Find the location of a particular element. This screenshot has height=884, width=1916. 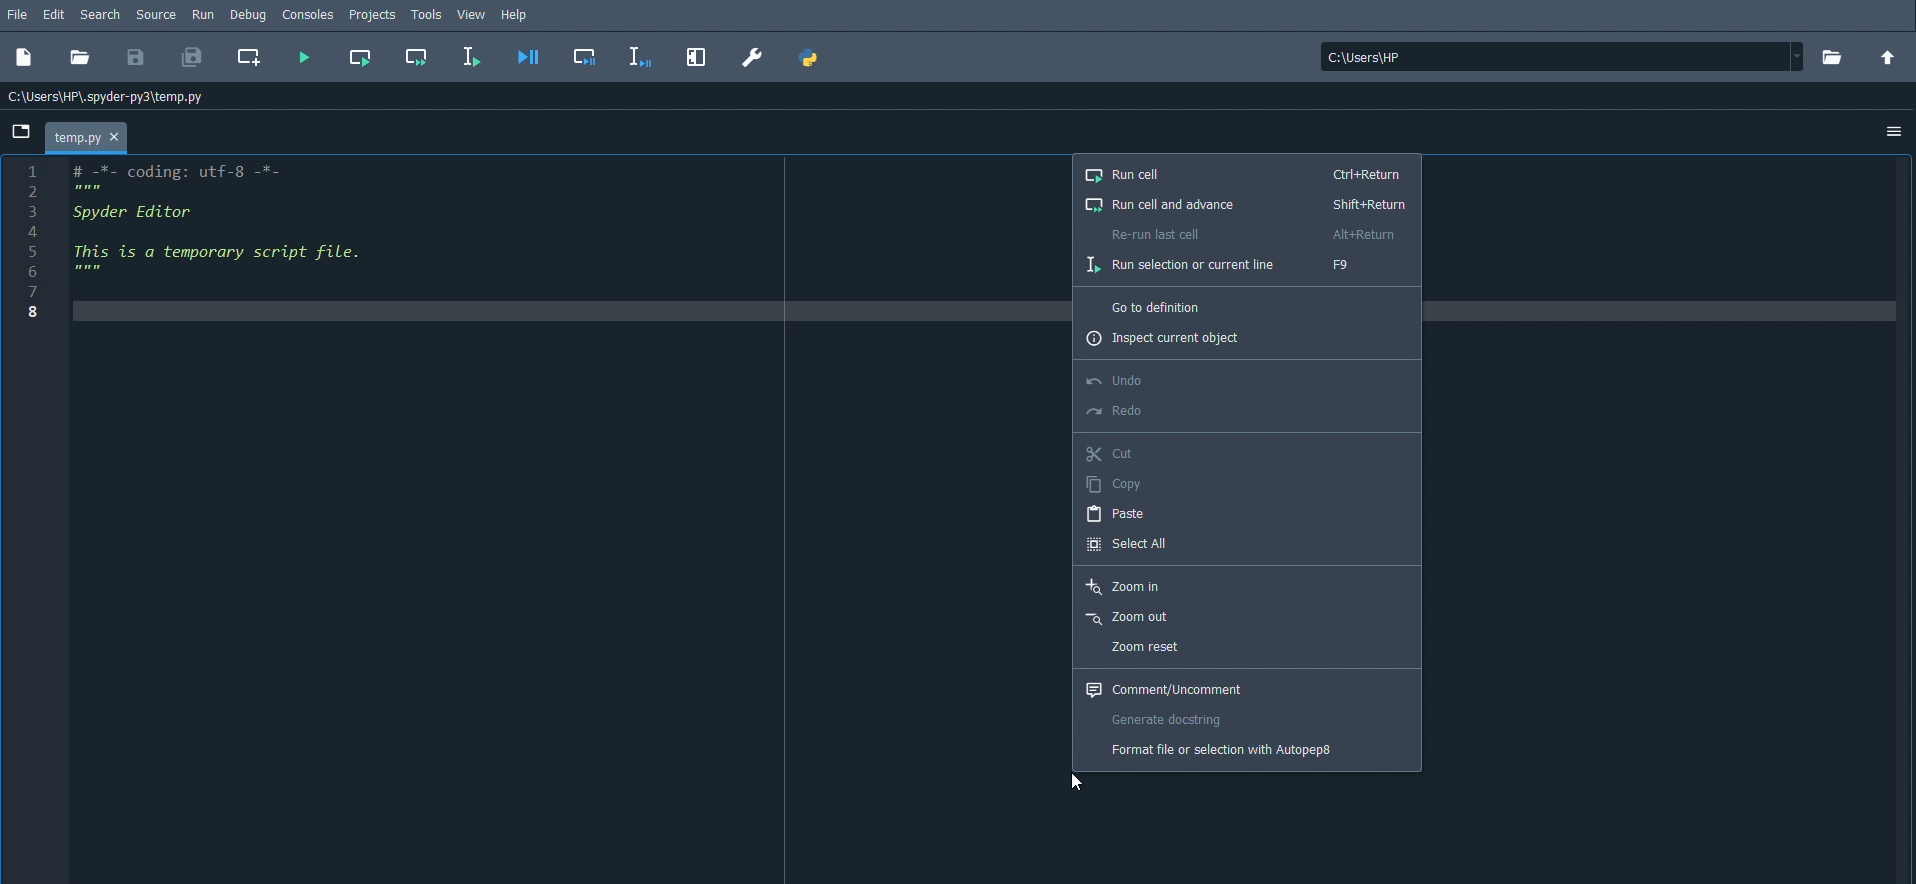

Run current cell and go to the next one is located at coordinates (417, 57).